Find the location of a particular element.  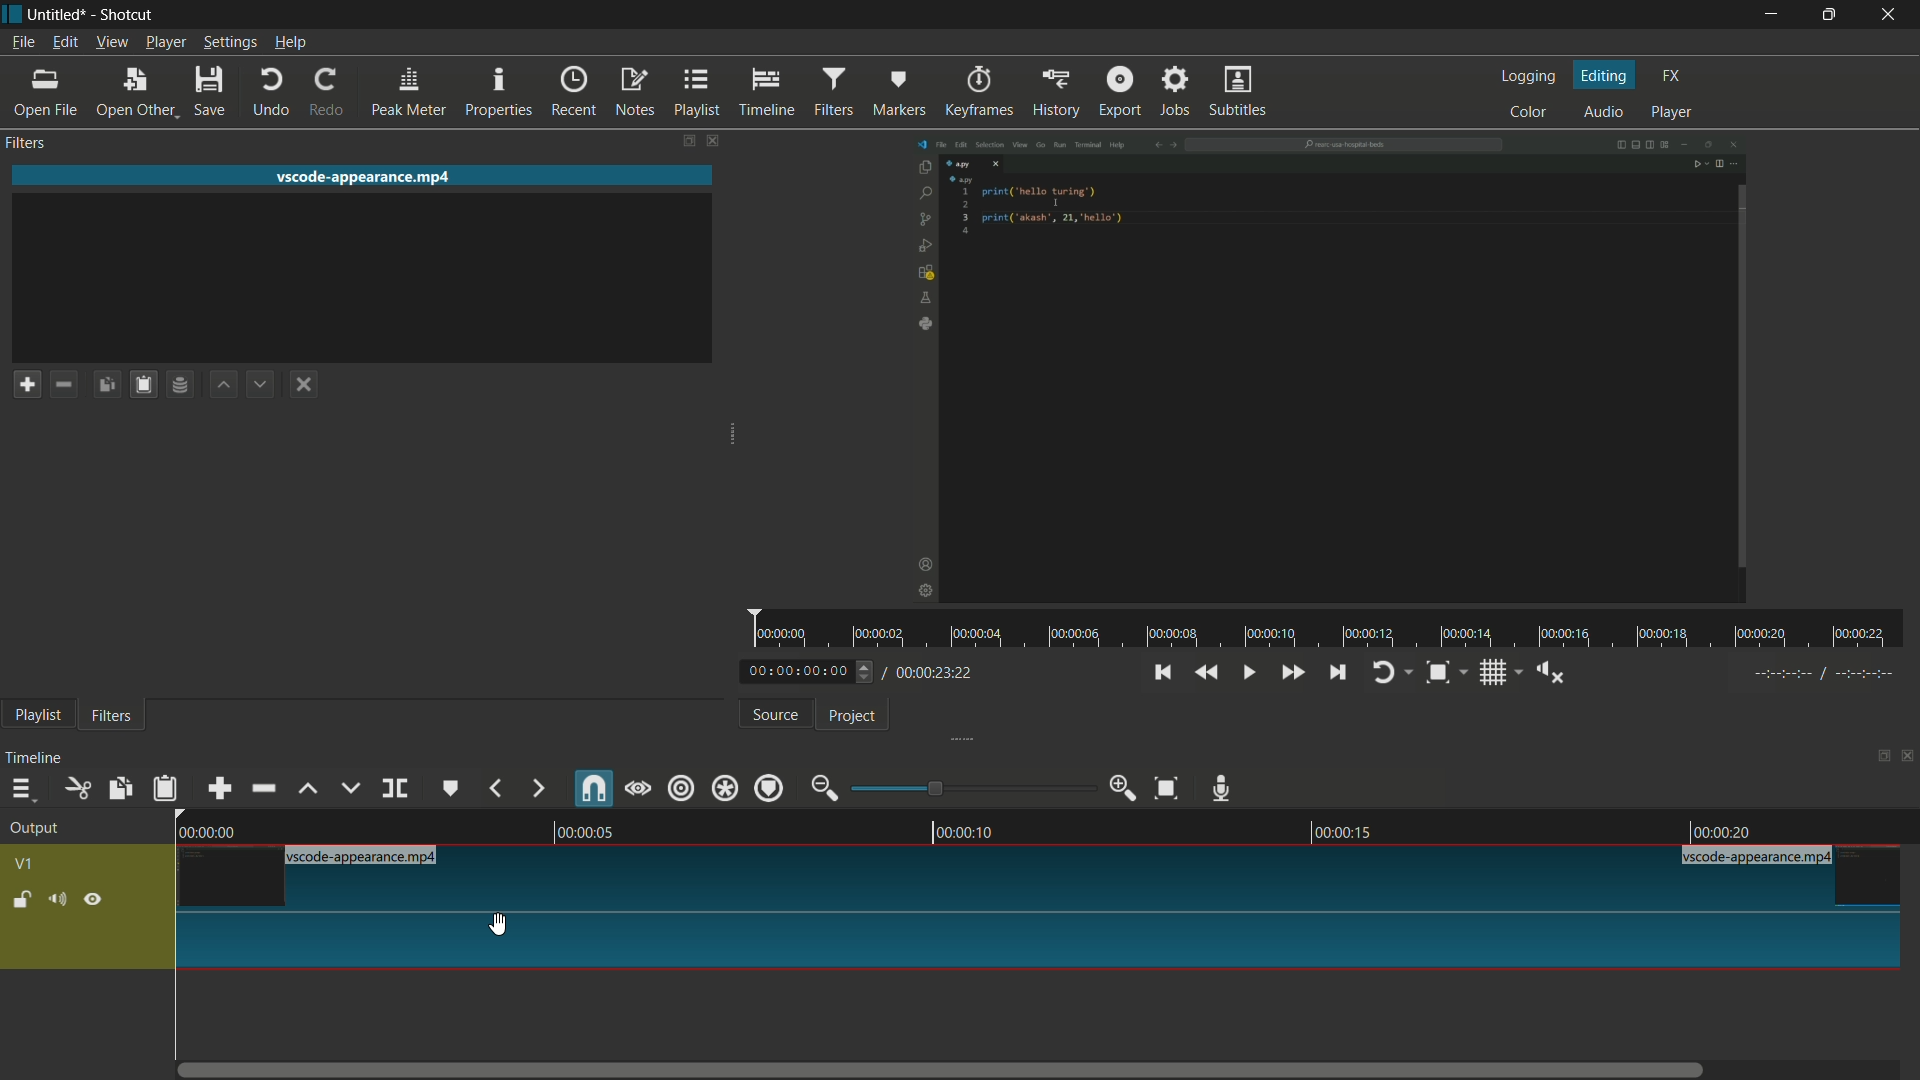

total time is located at coordinates (931, 672).